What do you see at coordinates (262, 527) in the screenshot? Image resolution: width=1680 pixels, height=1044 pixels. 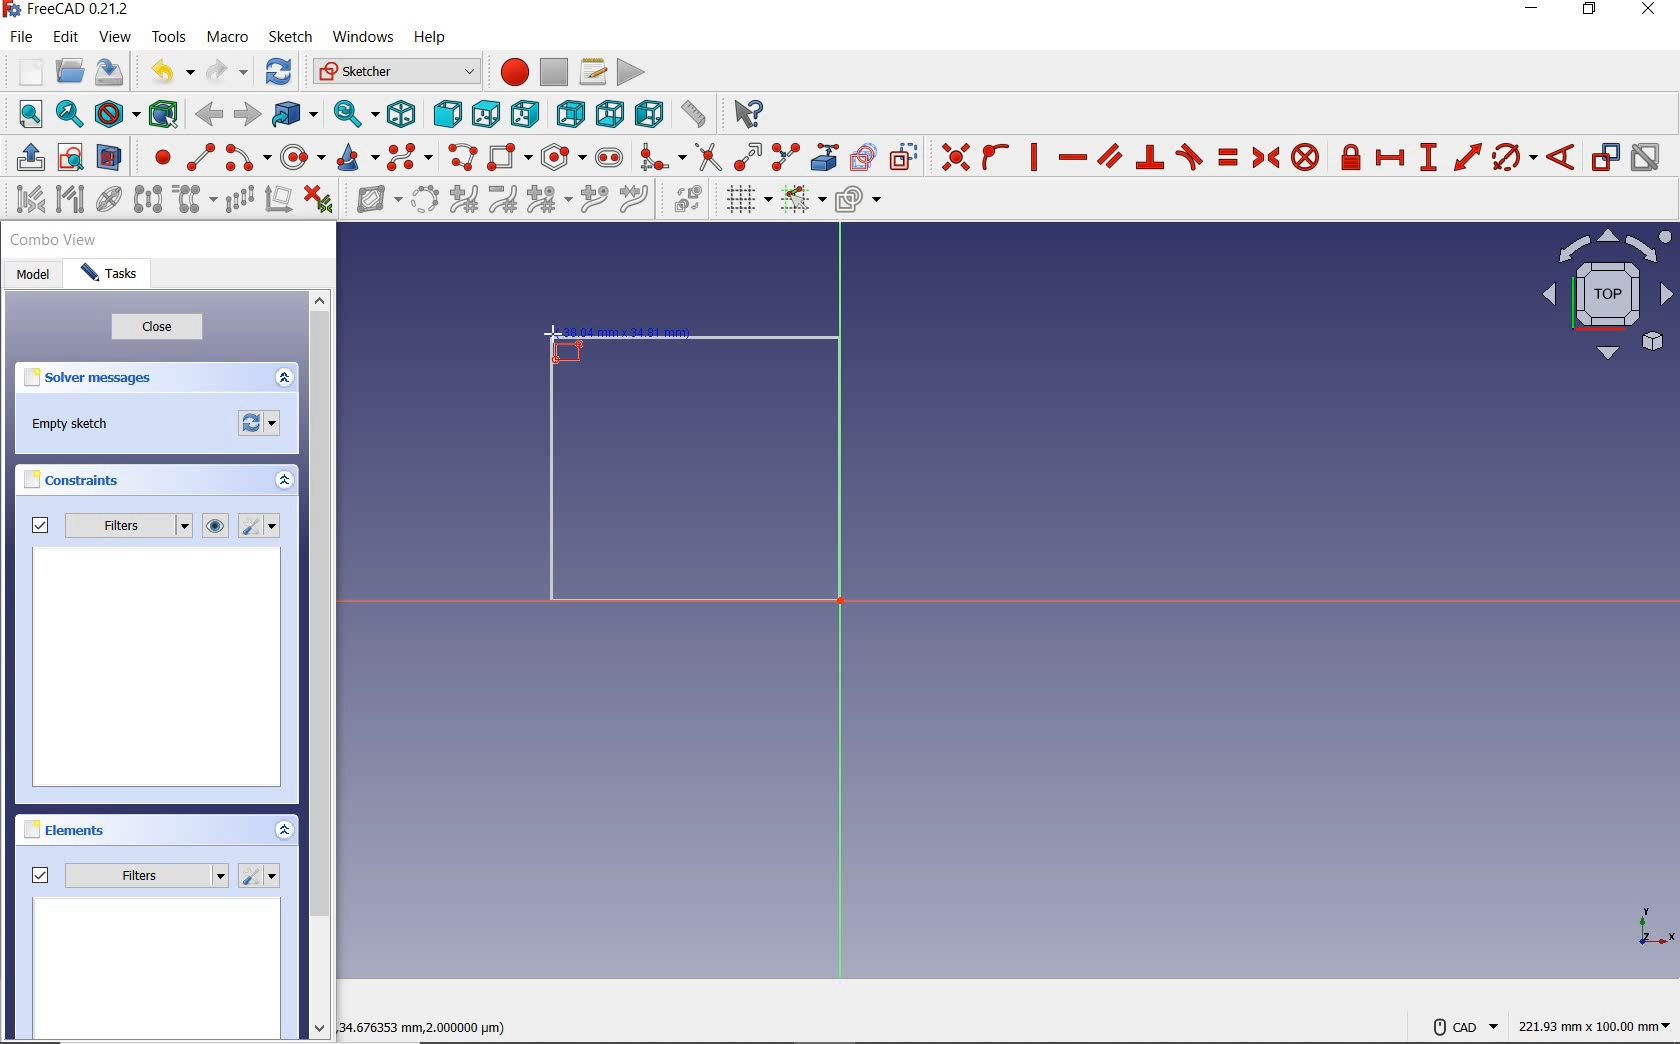 I see `ssttings` at bounding box center [262, 527].